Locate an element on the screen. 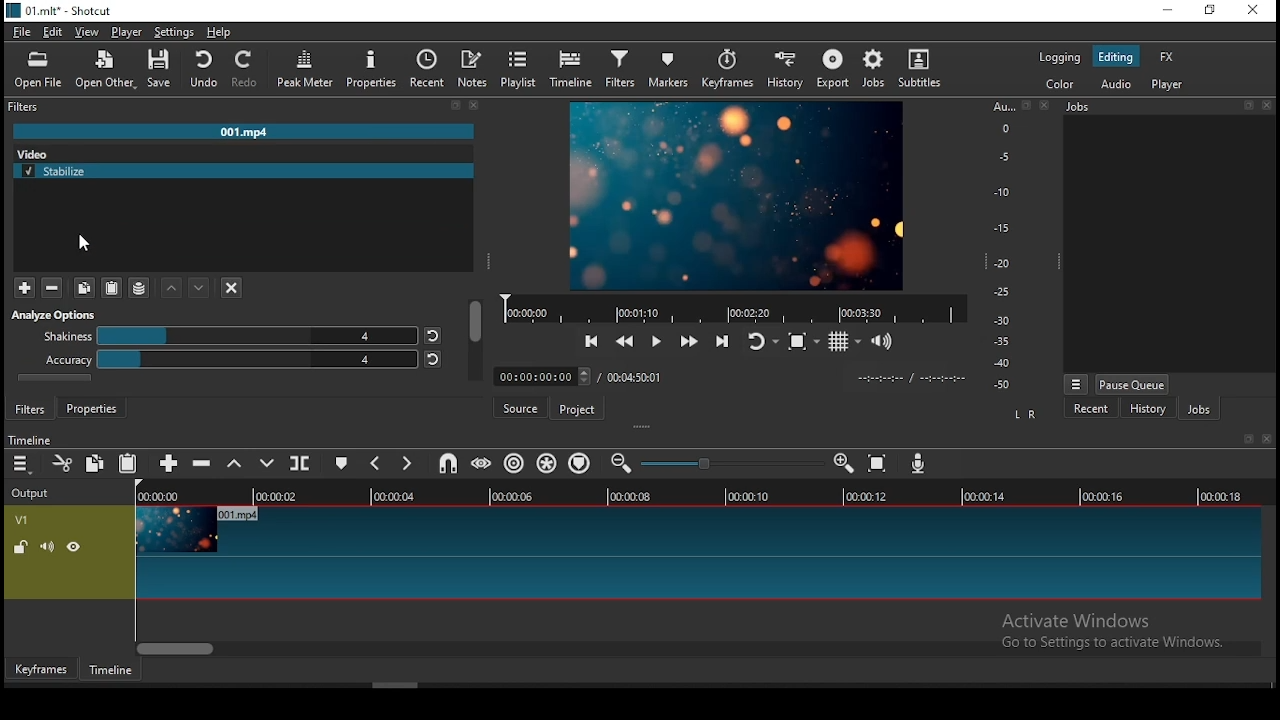 Image resolution: width=1280 pixels, height=720 pixels. keyframes is located at coordinates (731, 69).